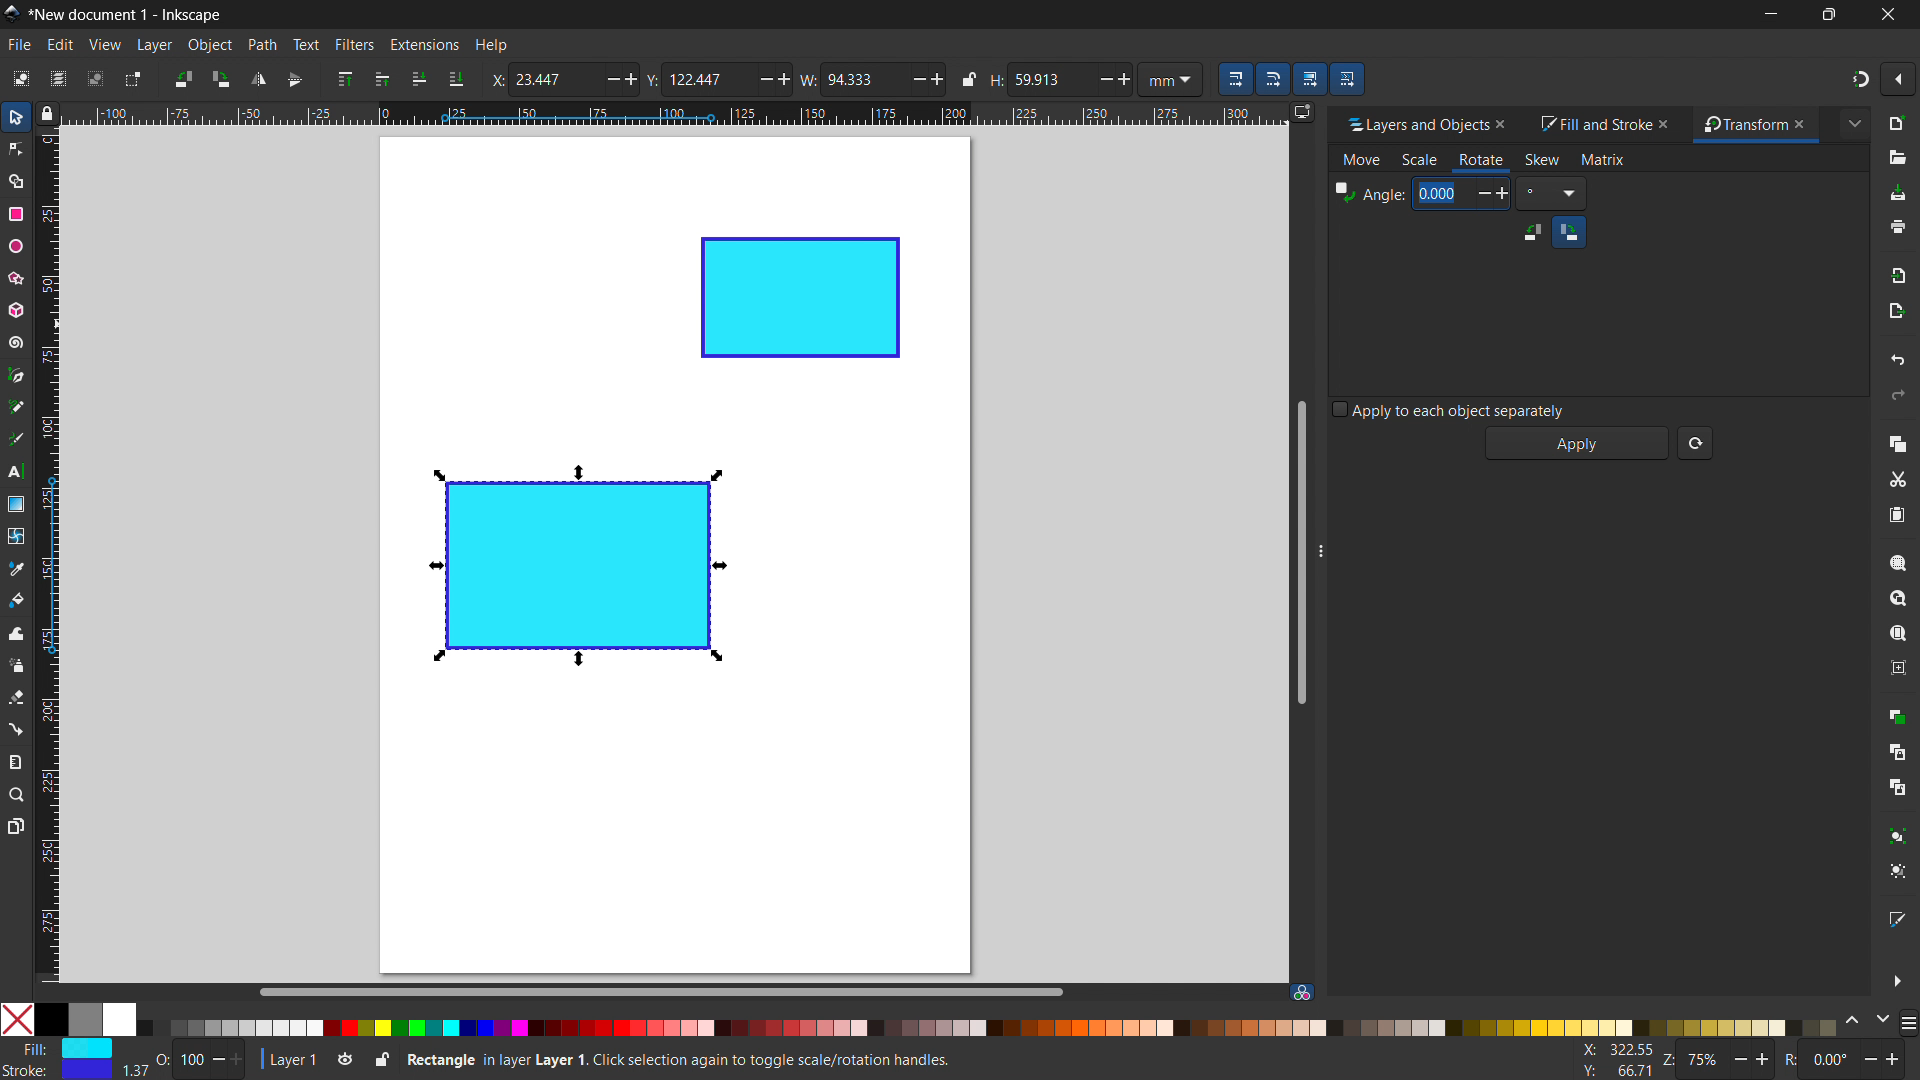  What do you see at coordinates (491, 46) in the screenshot?
I see `help` at bounding box center [491, 46].